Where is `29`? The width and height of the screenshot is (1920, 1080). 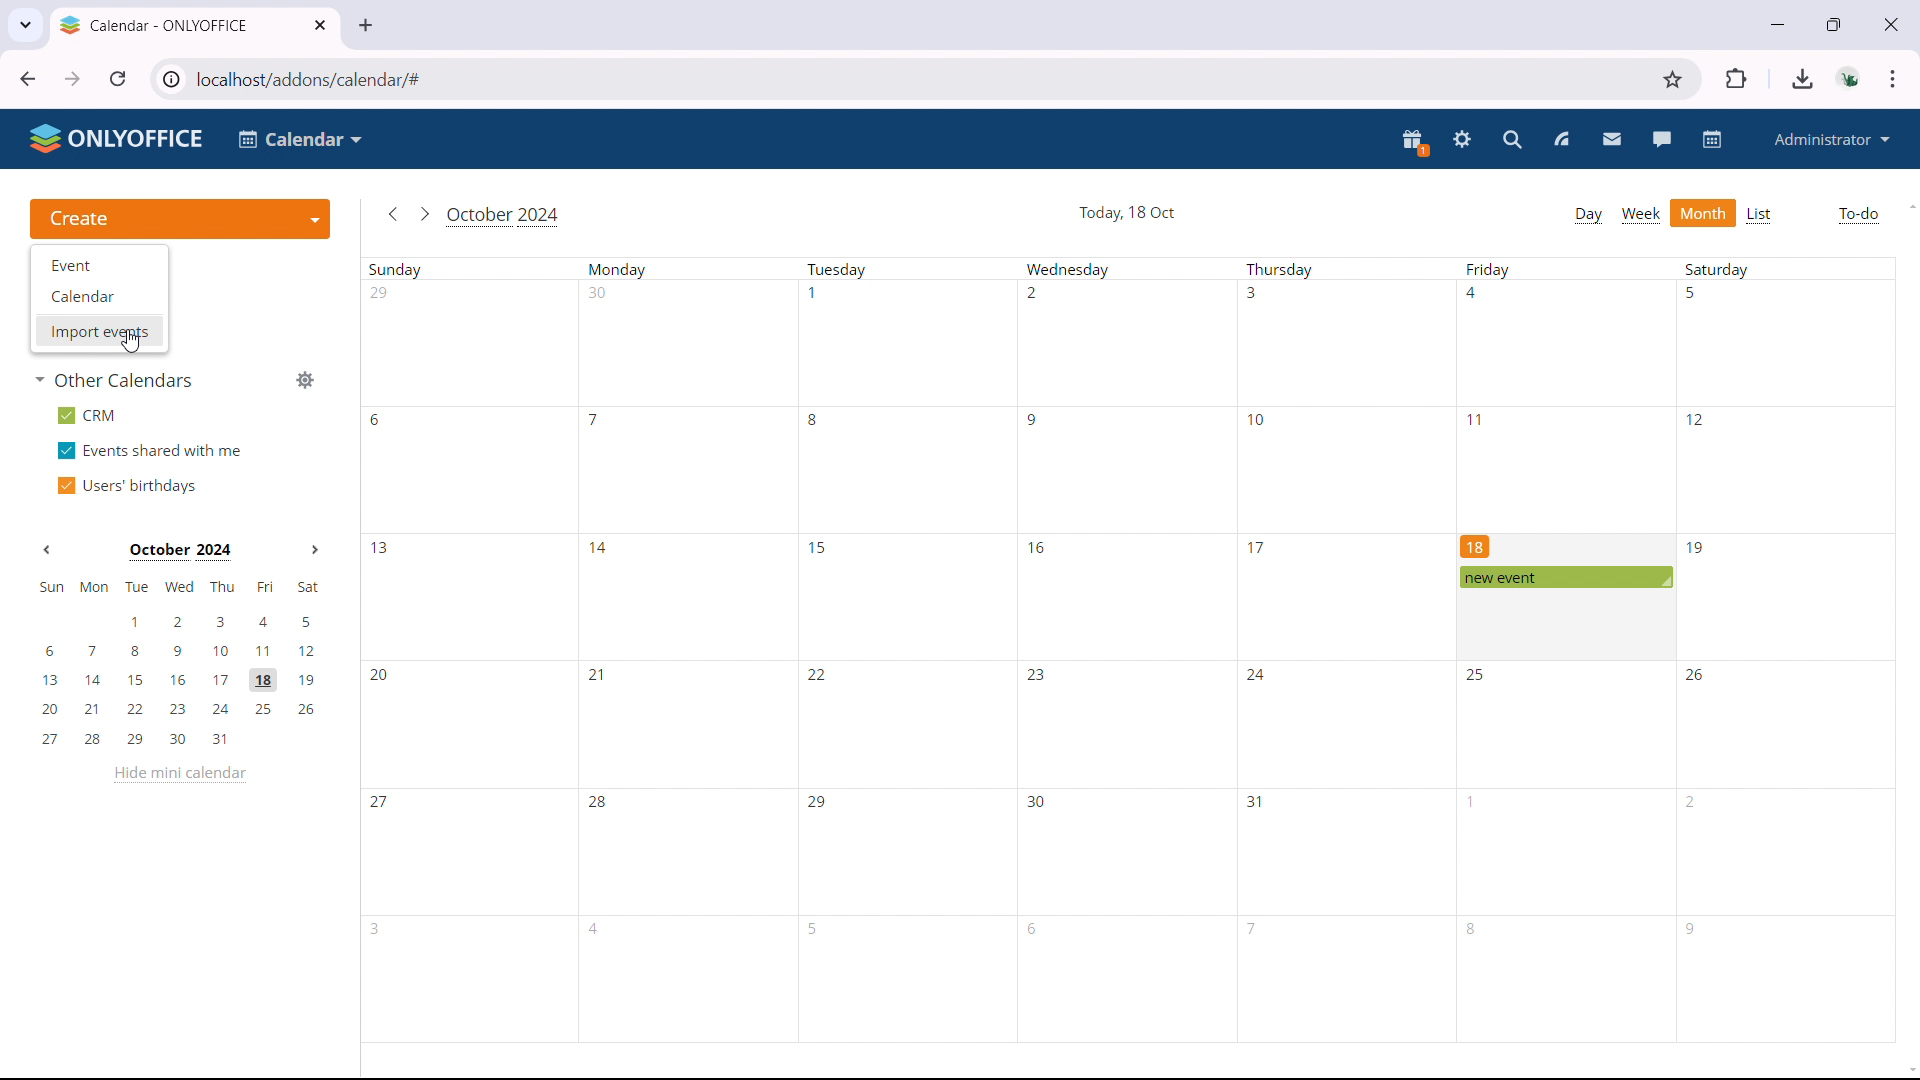 29 is located at coordinates (818, 802).